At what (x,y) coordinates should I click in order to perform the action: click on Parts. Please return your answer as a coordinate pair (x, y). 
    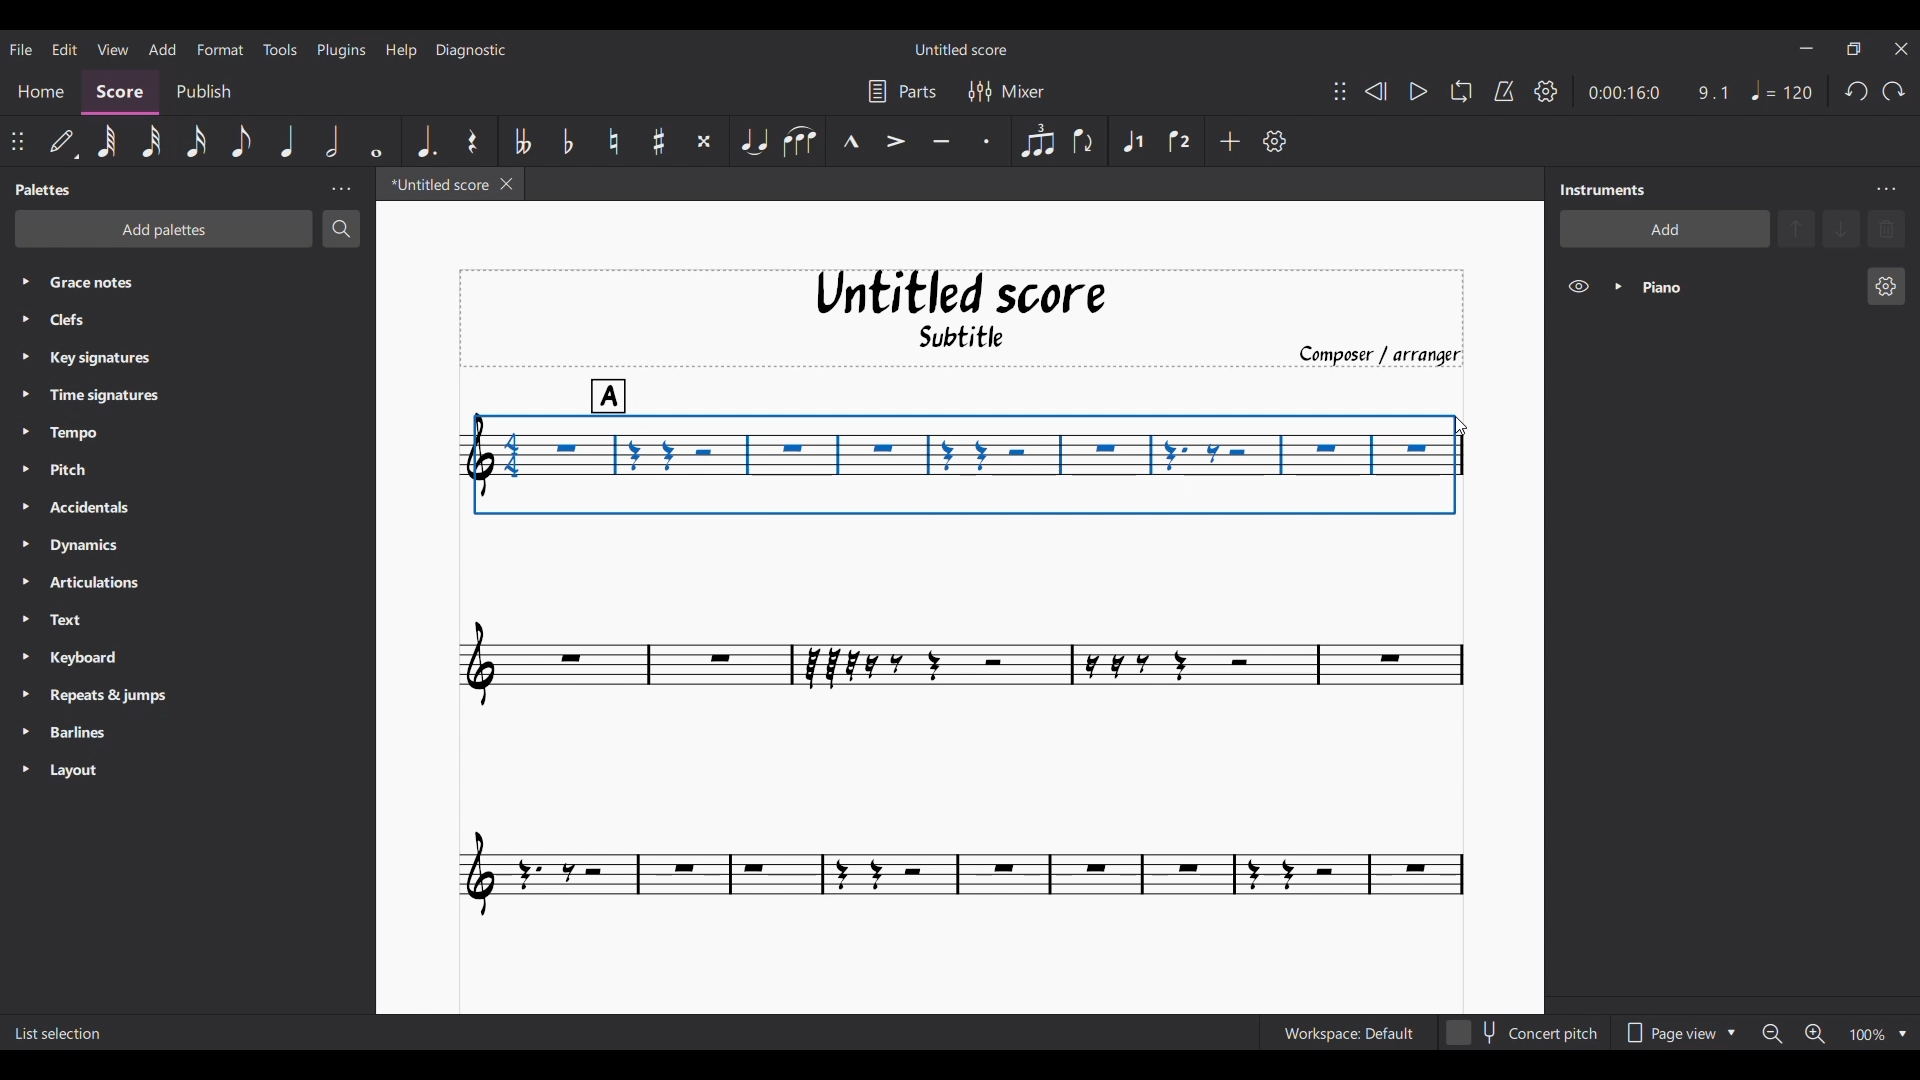
    Looking at the image, I should click on (902, 91).